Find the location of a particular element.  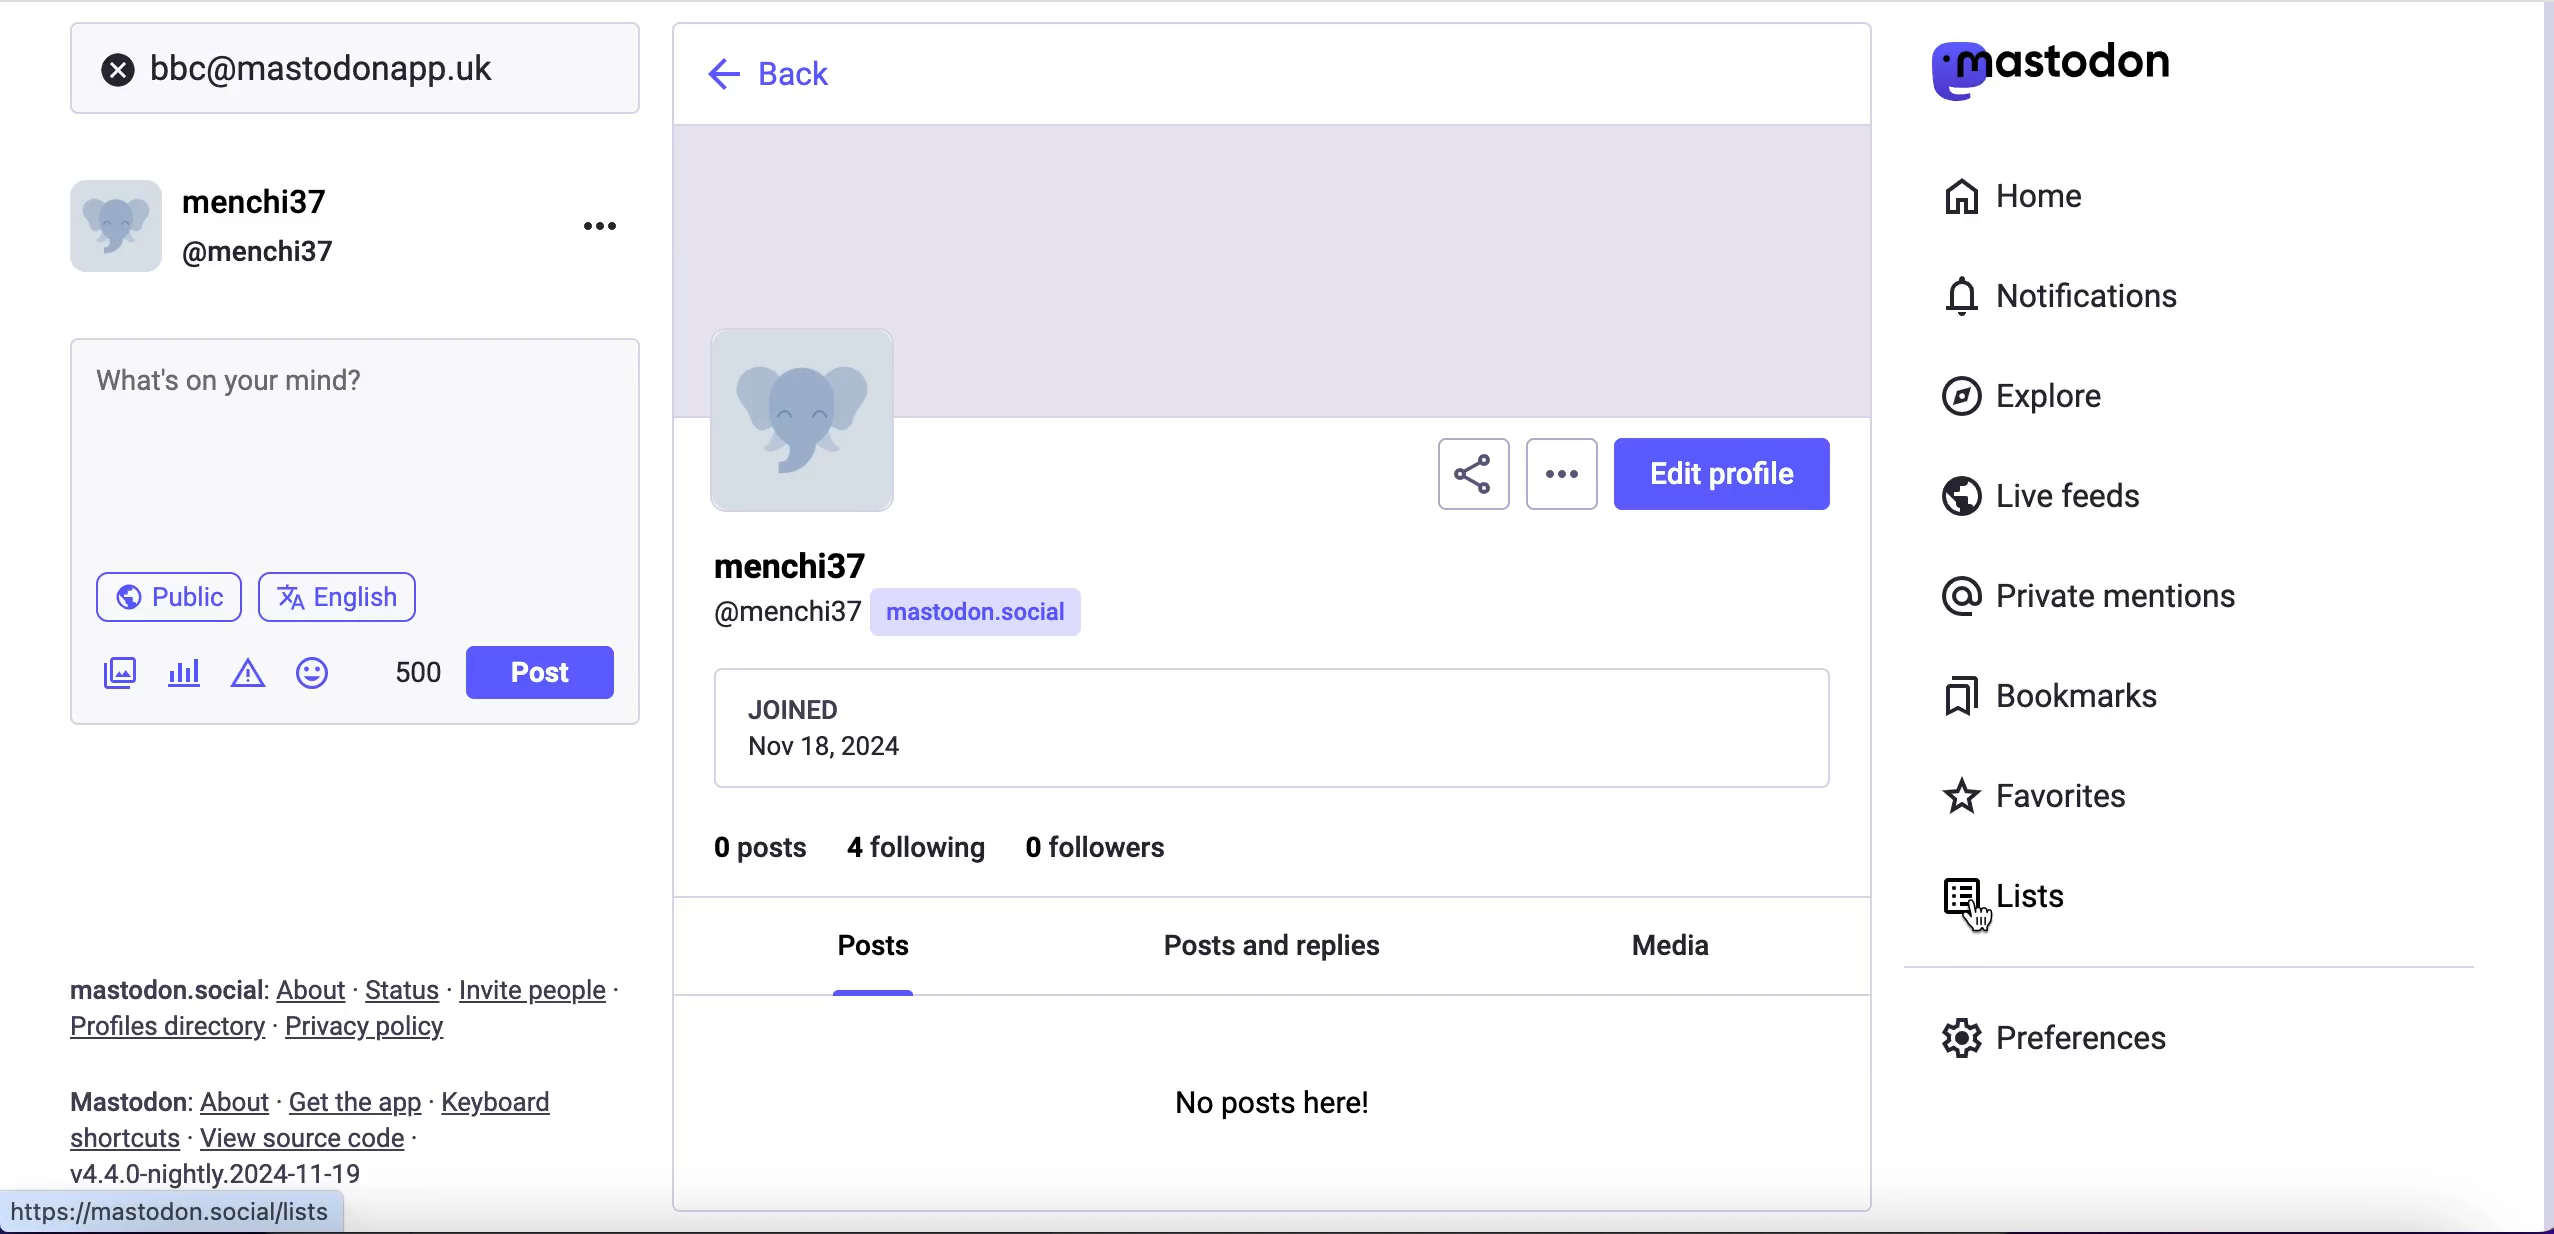

shortcuts is located at coordinates (118, 1140).